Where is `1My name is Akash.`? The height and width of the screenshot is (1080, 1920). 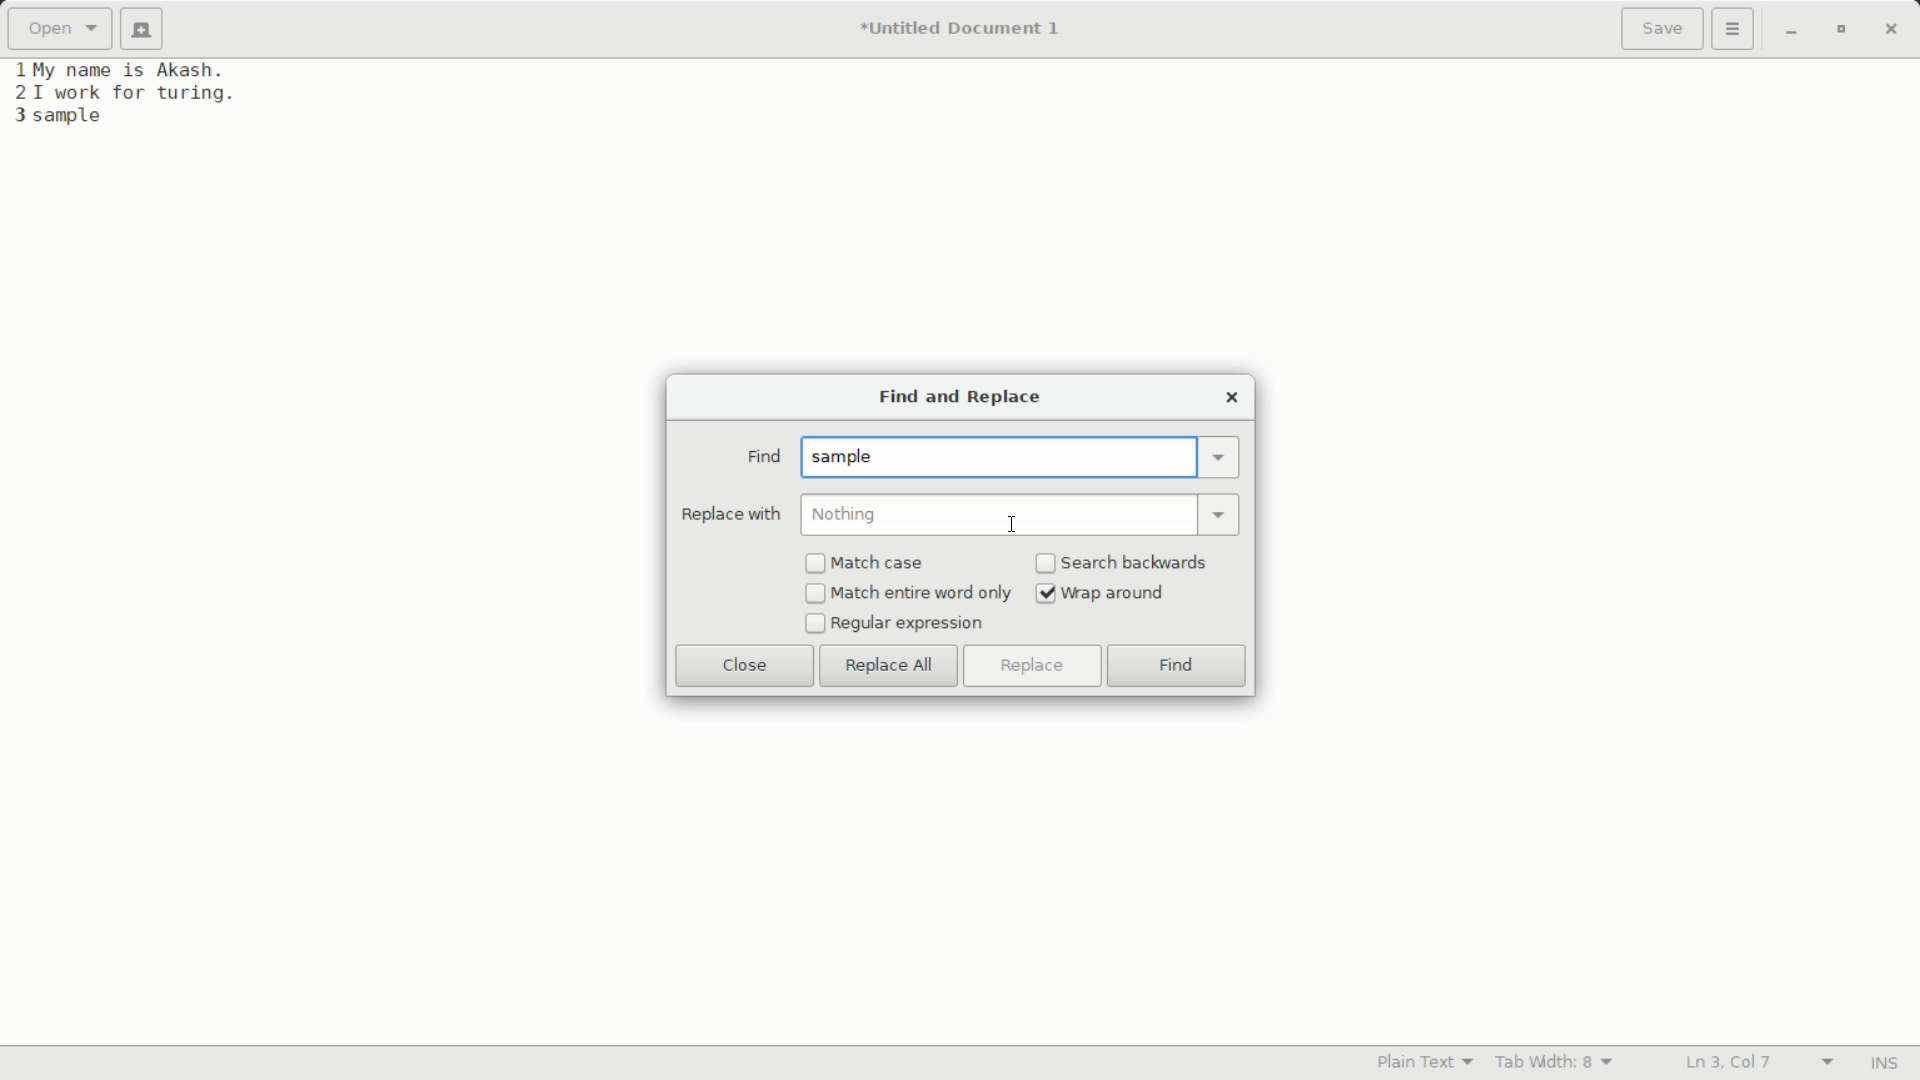 1My name is Akash. is located at coordinates (123, 69).